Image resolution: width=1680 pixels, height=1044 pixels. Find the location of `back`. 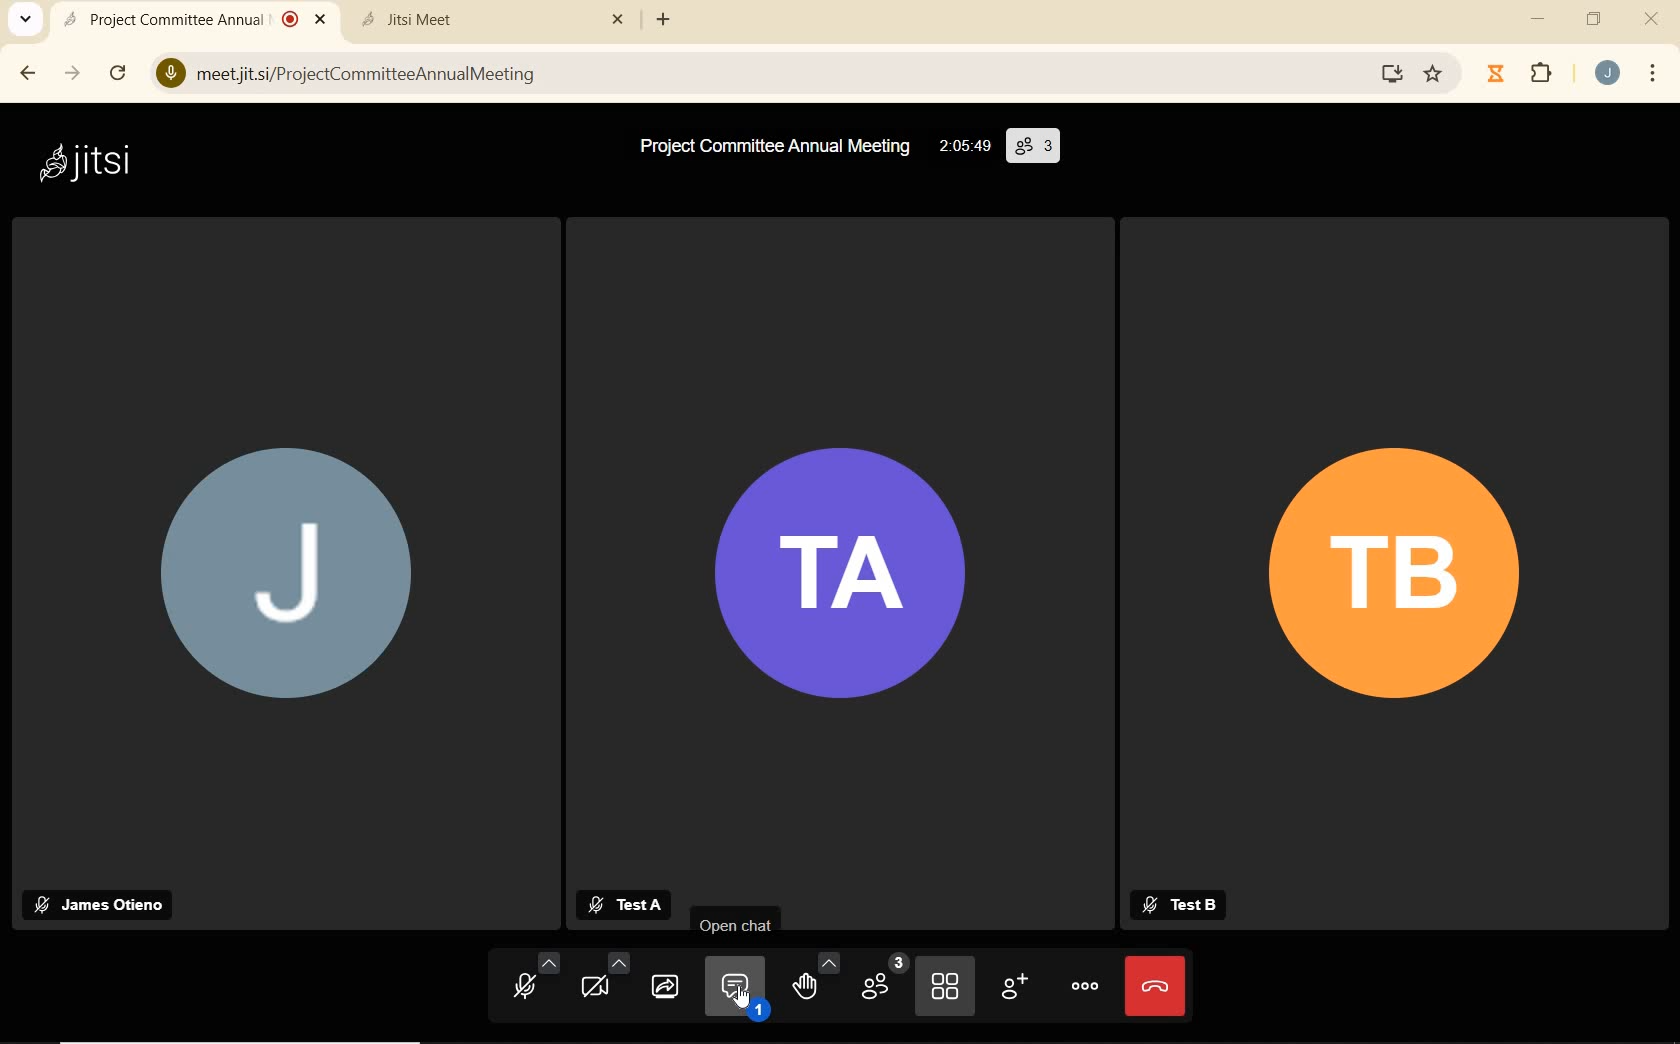

back is located at coordinates (28, 73).